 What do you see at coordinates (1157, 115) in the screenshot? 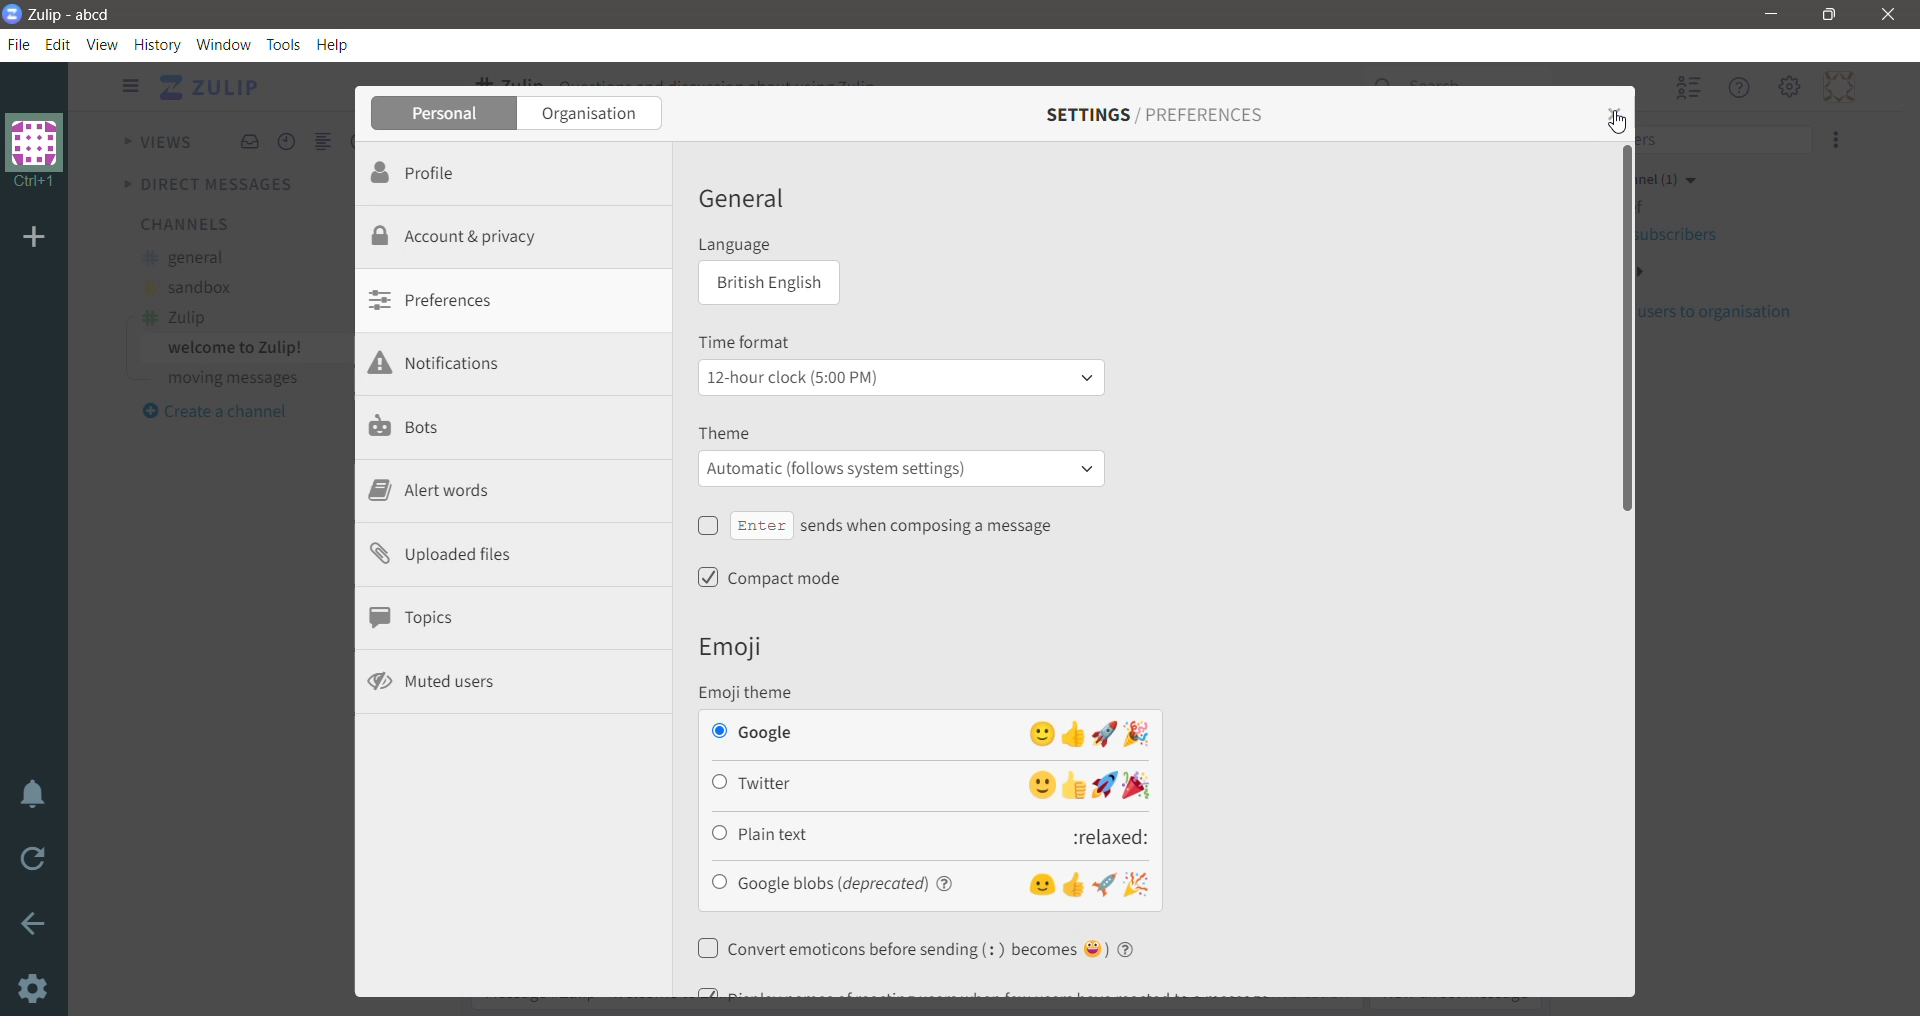
I see `Settings/Preferences` at bounding box center [1157, 115].